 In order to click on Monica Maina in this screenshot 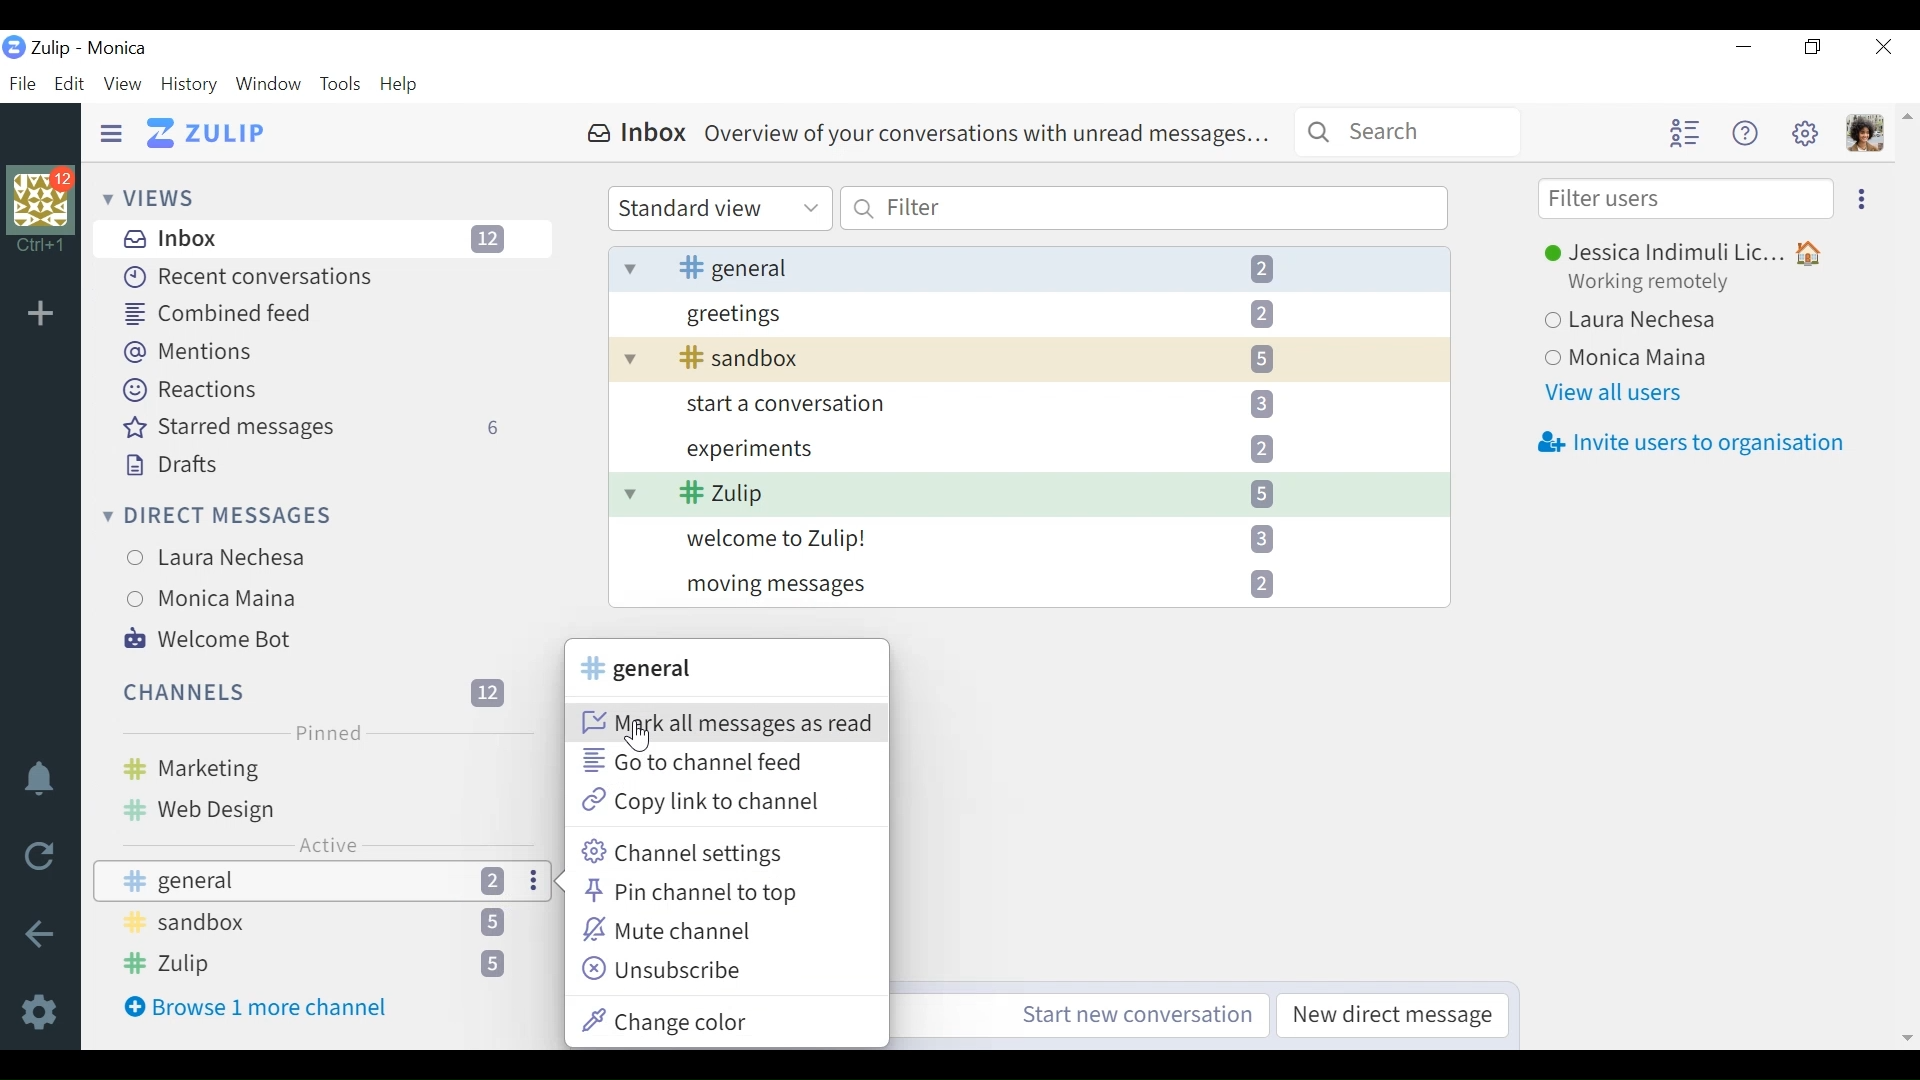, I will do `click(308, 597)`.